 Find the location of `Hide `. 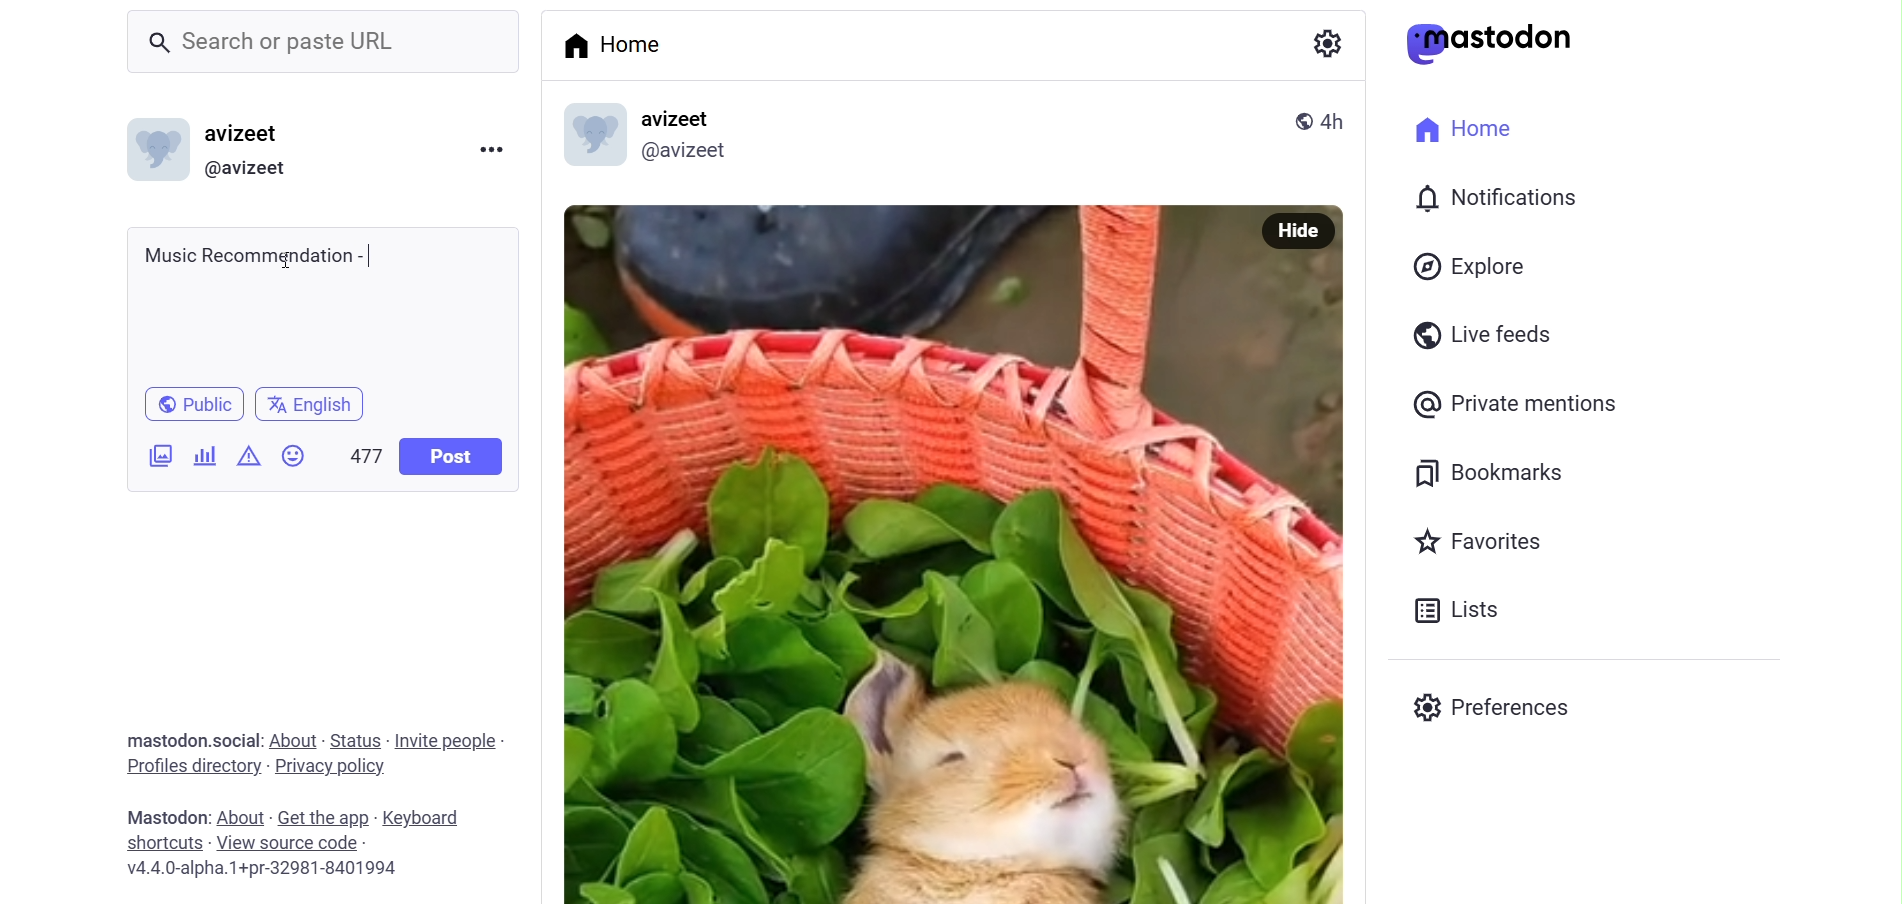

Hide  is located at coordinates (1297, 229).